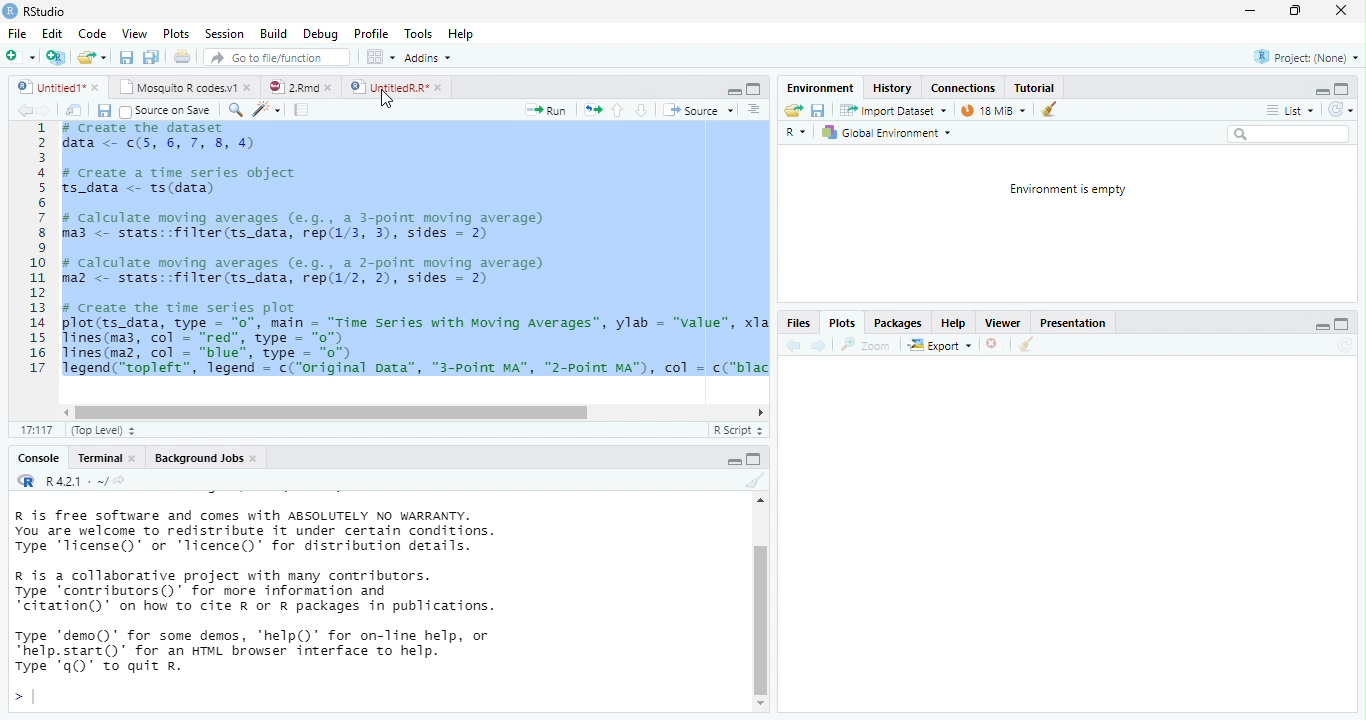 The height and width of the screenshot is (720, 1366). Describe the element at coordinates (320, 34) in the screenshot. I see `Debug` at that location.